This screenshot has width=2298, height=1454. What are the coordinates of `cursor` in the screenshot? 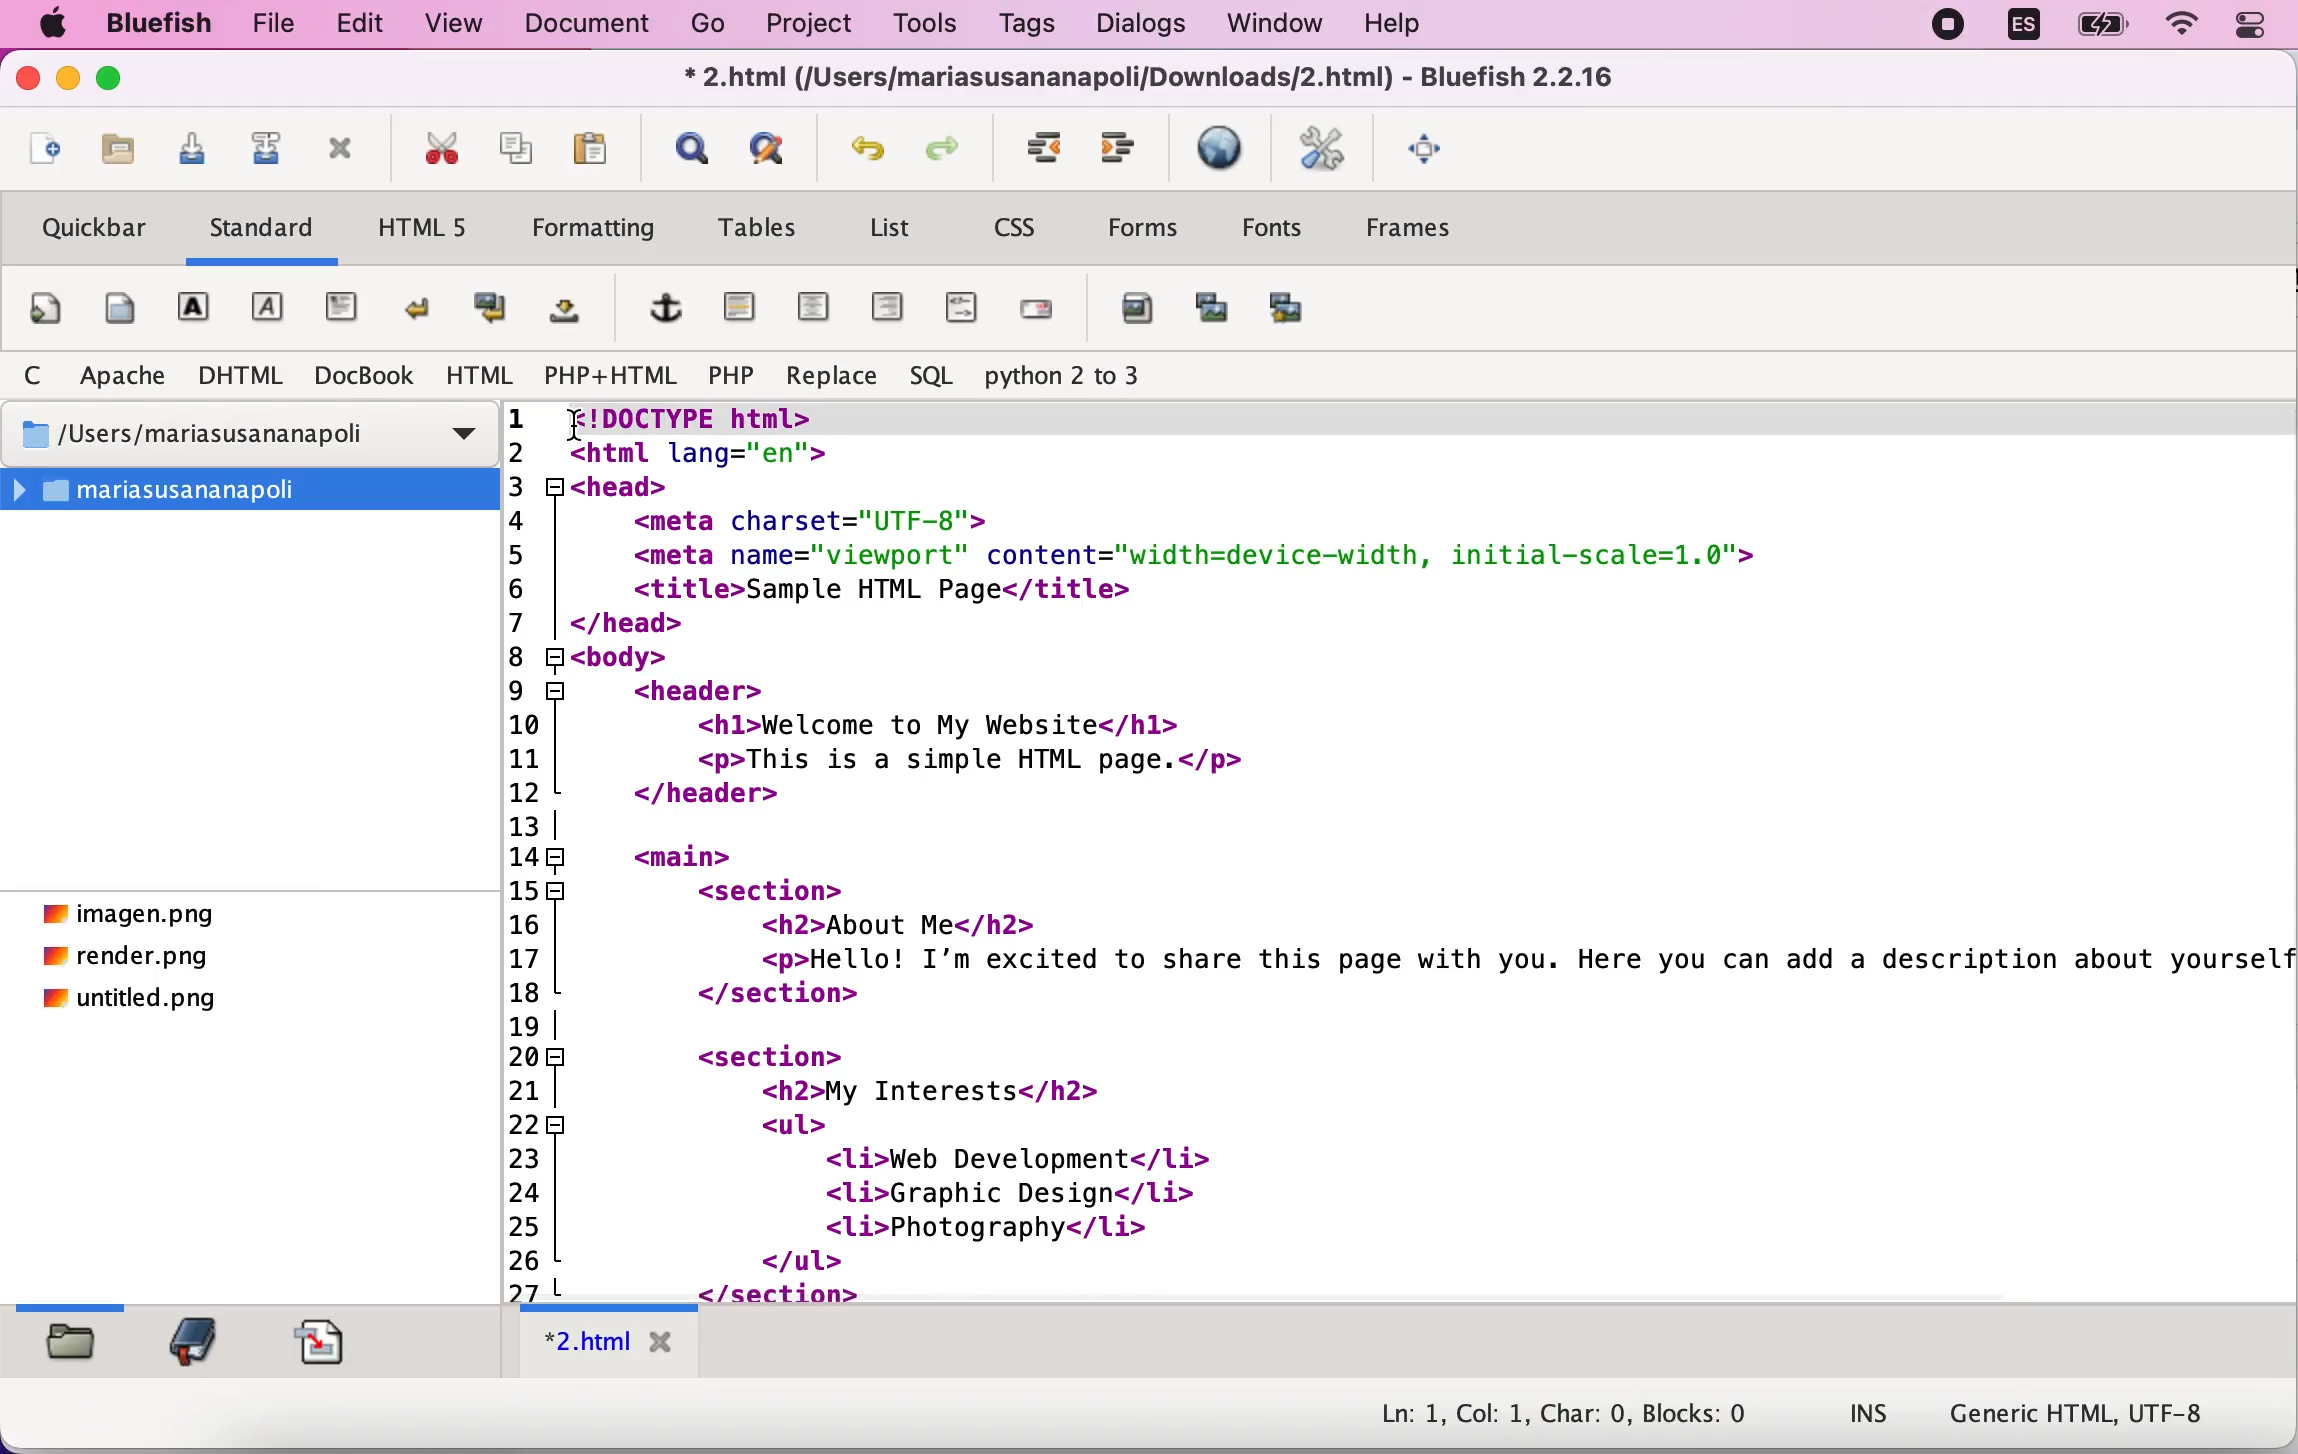 It's located at (579, 421).